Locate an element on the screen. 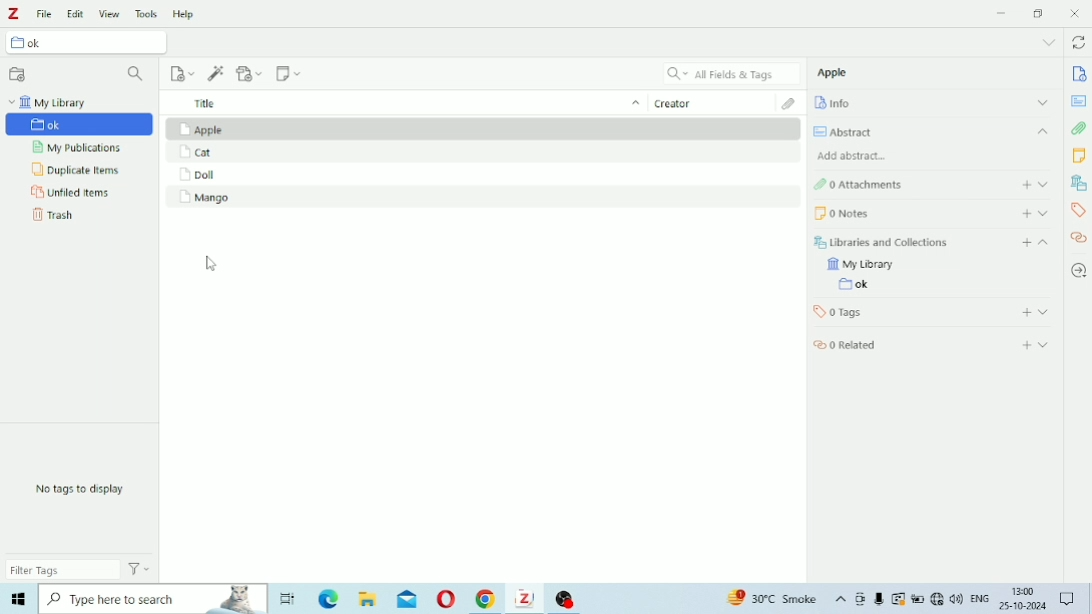 The image size is (1092, 614). Filter Tags is located at coordinates (63, 571).